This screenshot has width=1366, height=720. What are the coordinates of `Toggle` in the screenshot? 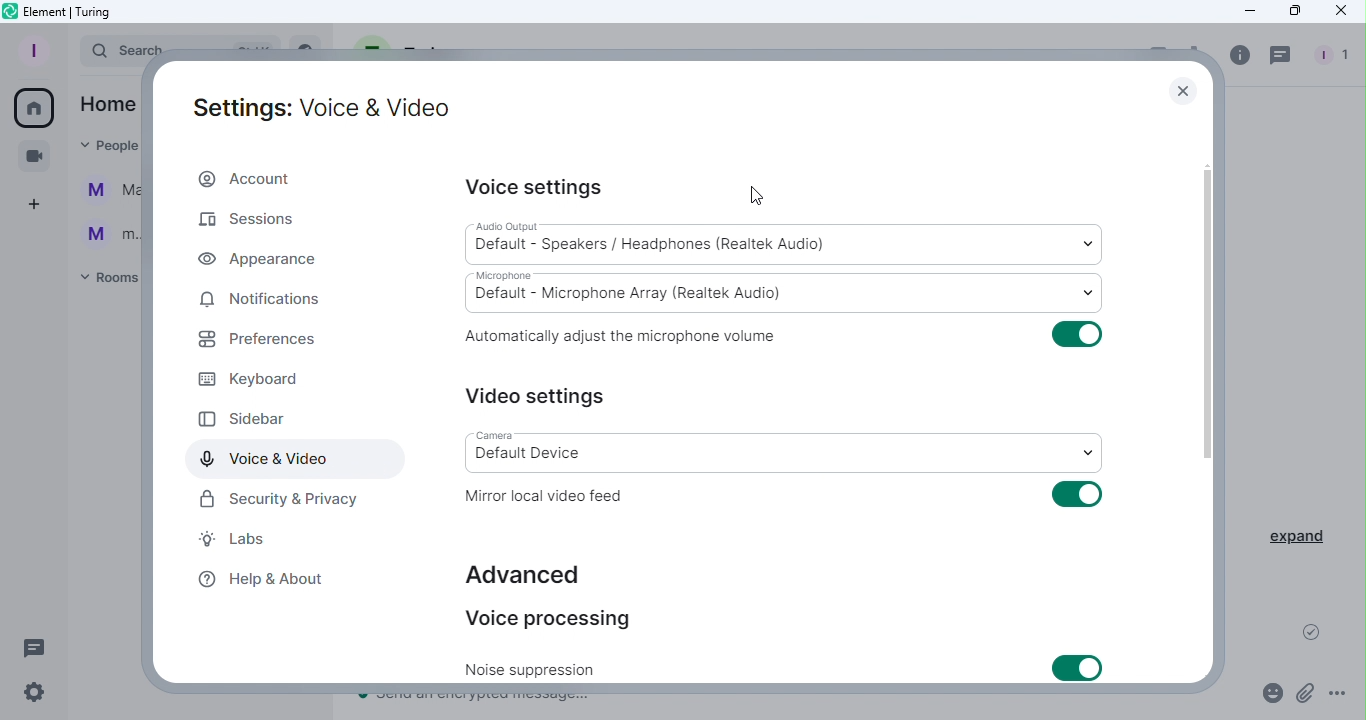 It's located at (1075, 333).